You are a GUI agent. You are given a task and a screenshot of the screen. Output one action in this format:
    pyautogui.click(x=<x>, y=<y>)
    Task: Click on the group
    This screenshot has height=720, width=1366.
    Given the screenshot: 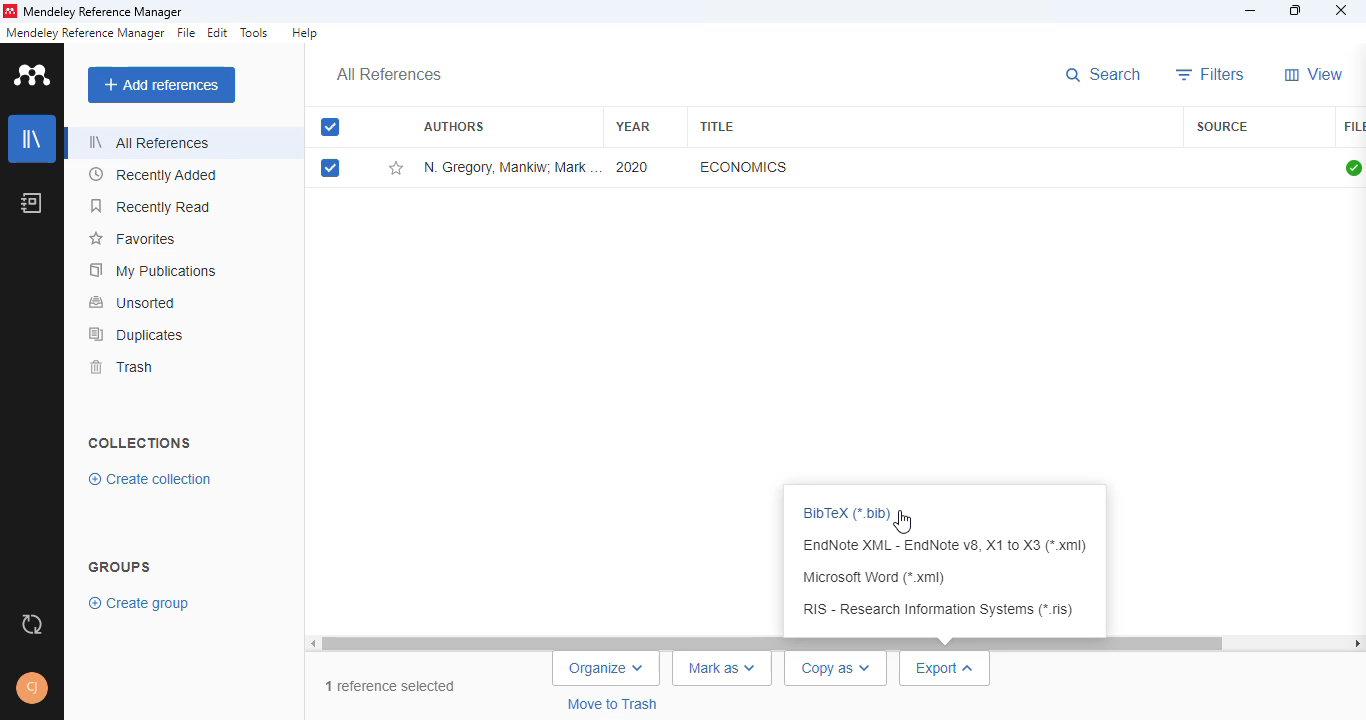 What is the action you would take?
    pyautogui.click(x=120, y=566)
    